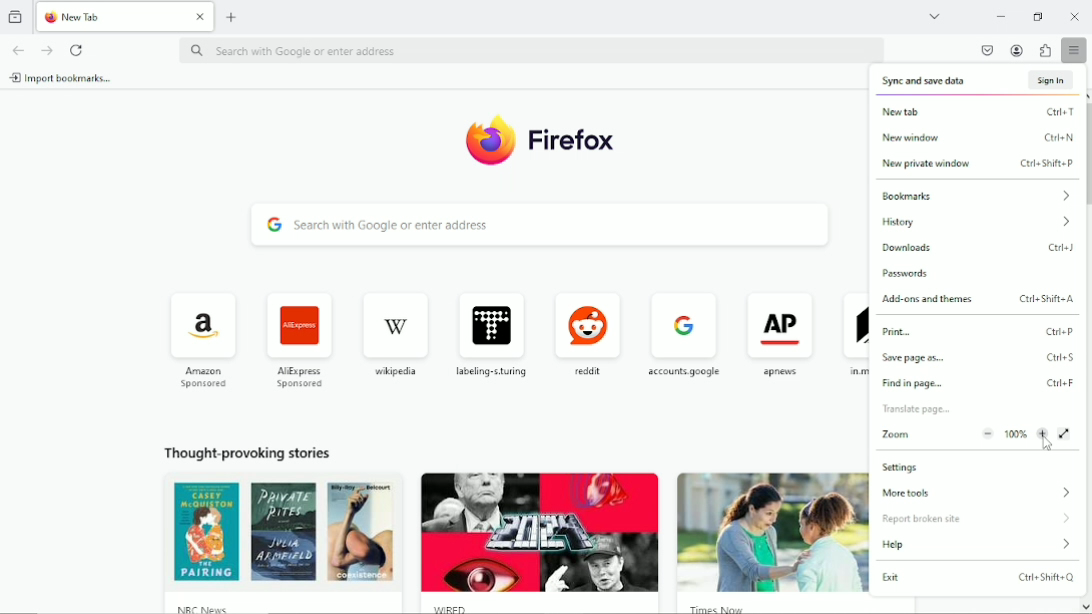 The width and height of the screenshot is (1092, 614). What do you see at coordinates (126, 18) in the screenshot?
I see `Current tab` at bounding box center [126, 18].